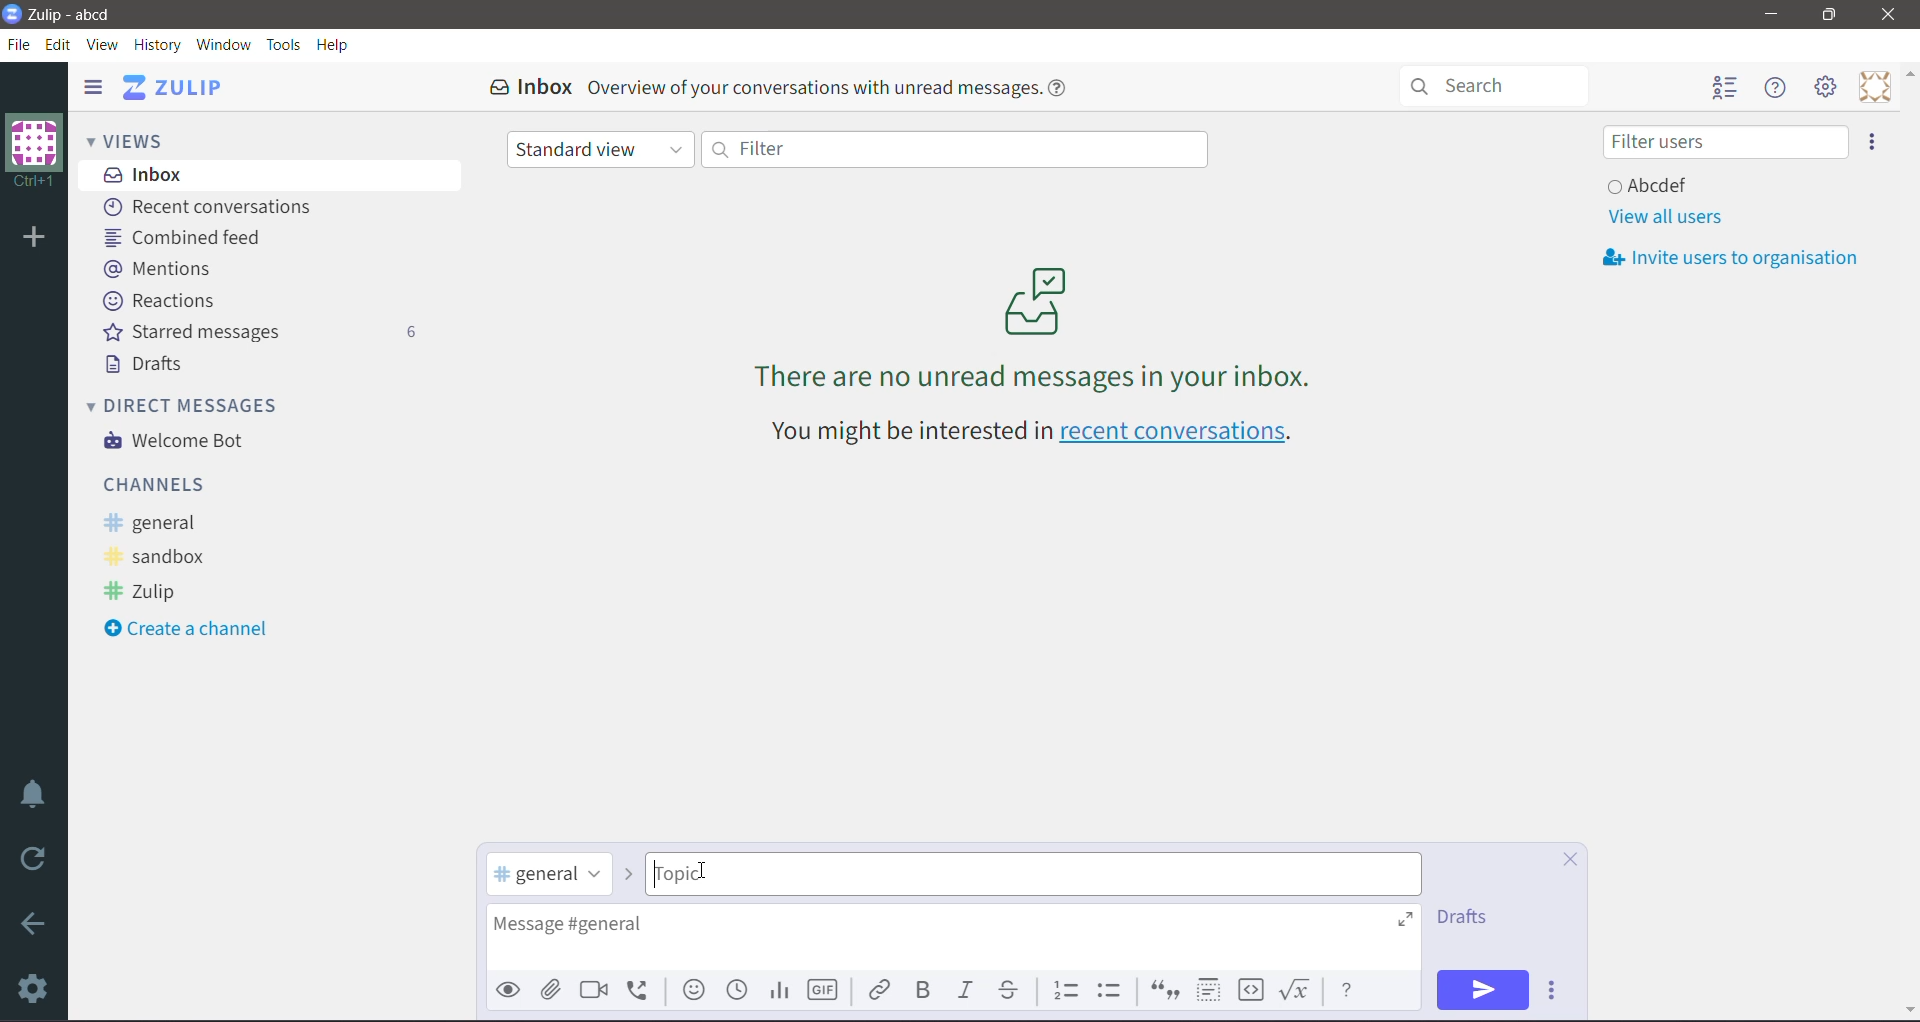  Describe the element at coordinates (190, 237) in the screenshot. I see `Combined feed` at that location.